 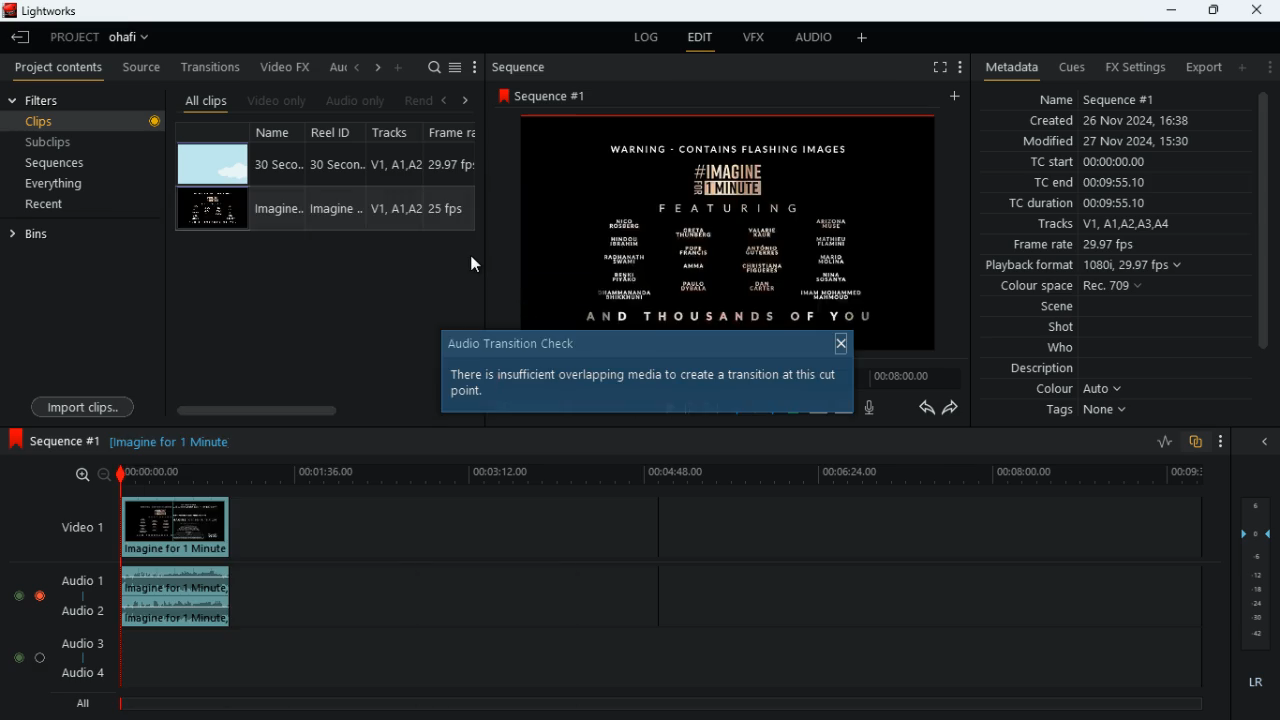 What do you see at coordinates (1072, 67) in the screenshot?
I see `cues` at bounding box center [1072, 67].